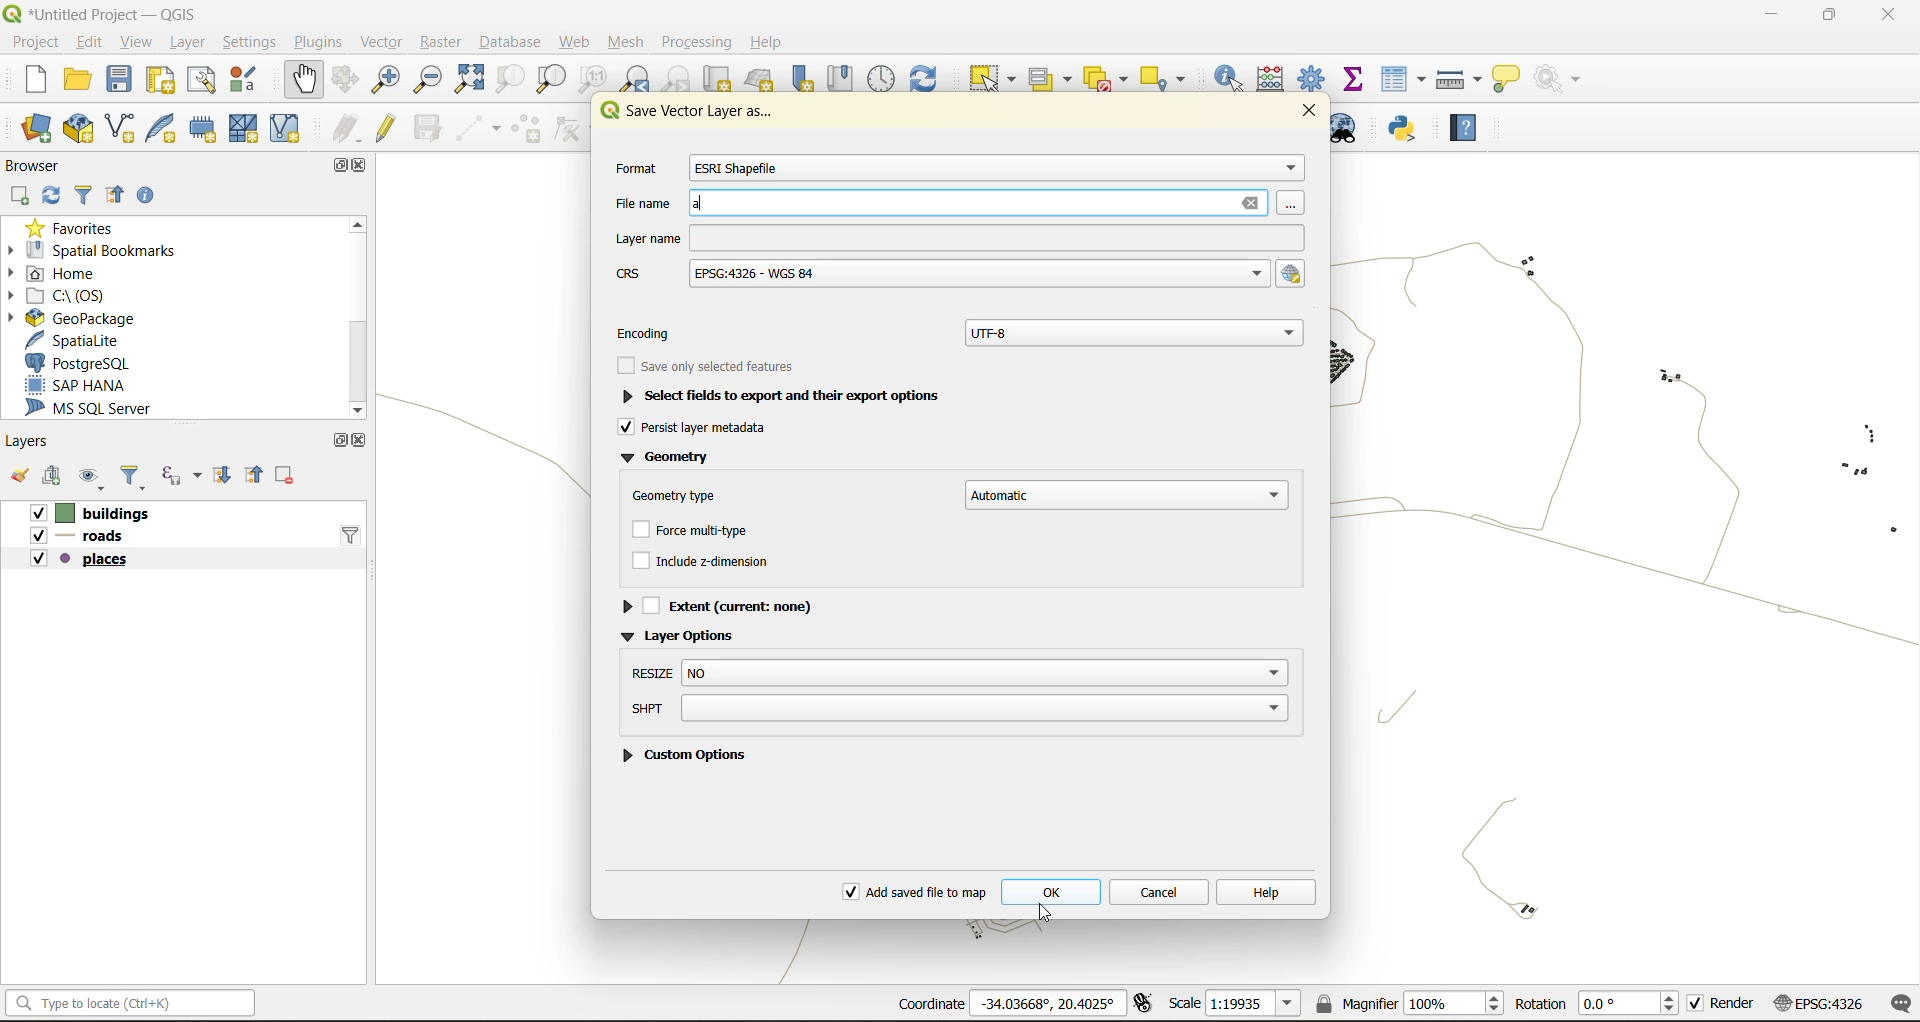 This screenshot has width=1920, height=1022. I want to click on close, so click(1318, 112).